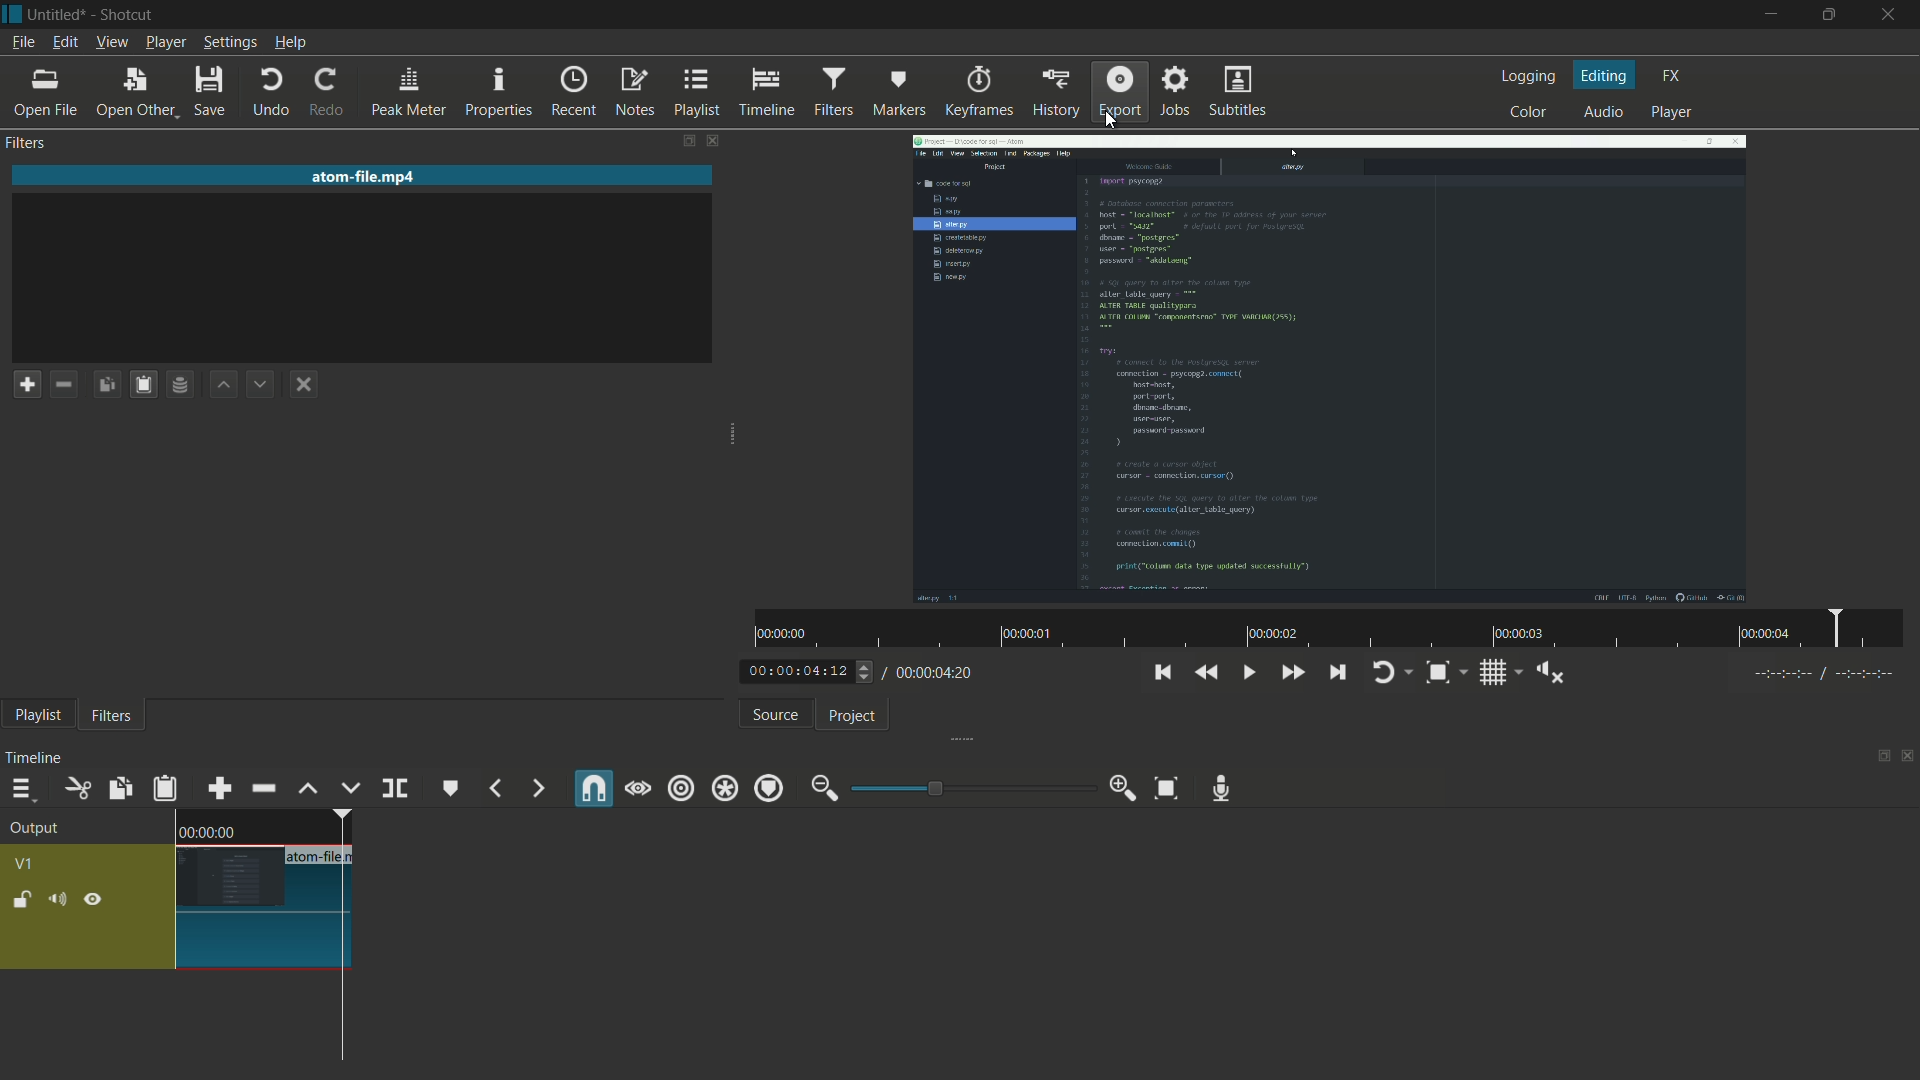  I want to click on player menu, so click(164, 42).